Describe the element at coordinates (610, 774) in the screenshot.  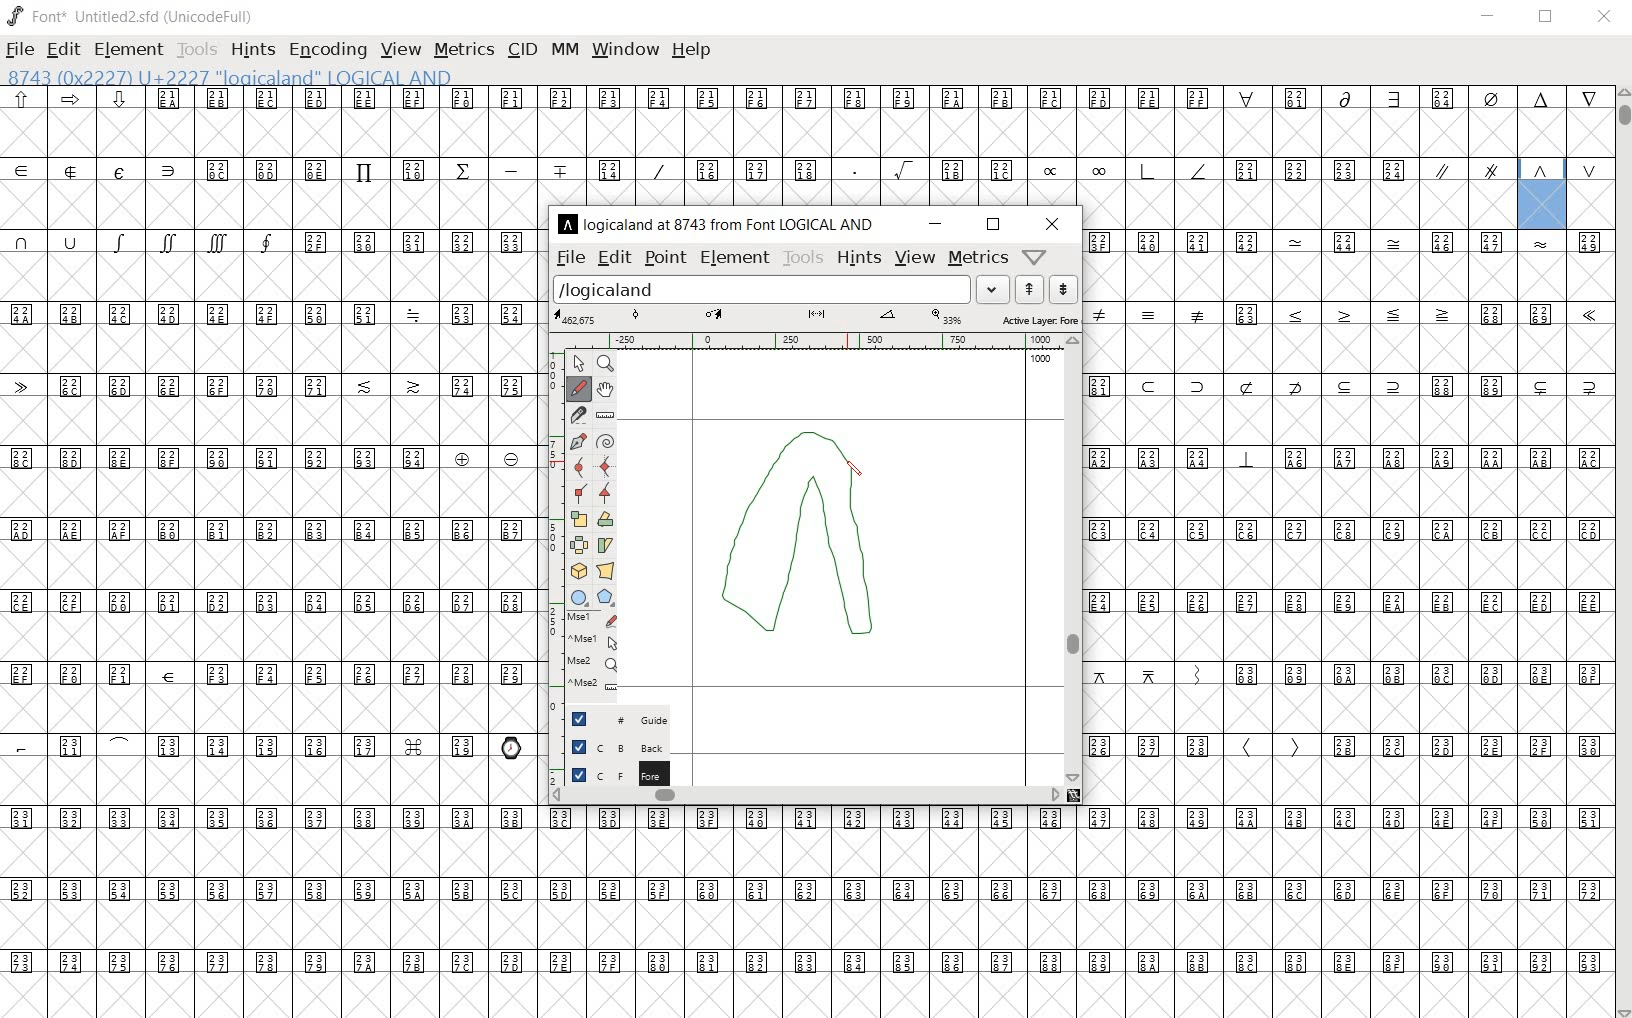
I see `foreground` at that location.